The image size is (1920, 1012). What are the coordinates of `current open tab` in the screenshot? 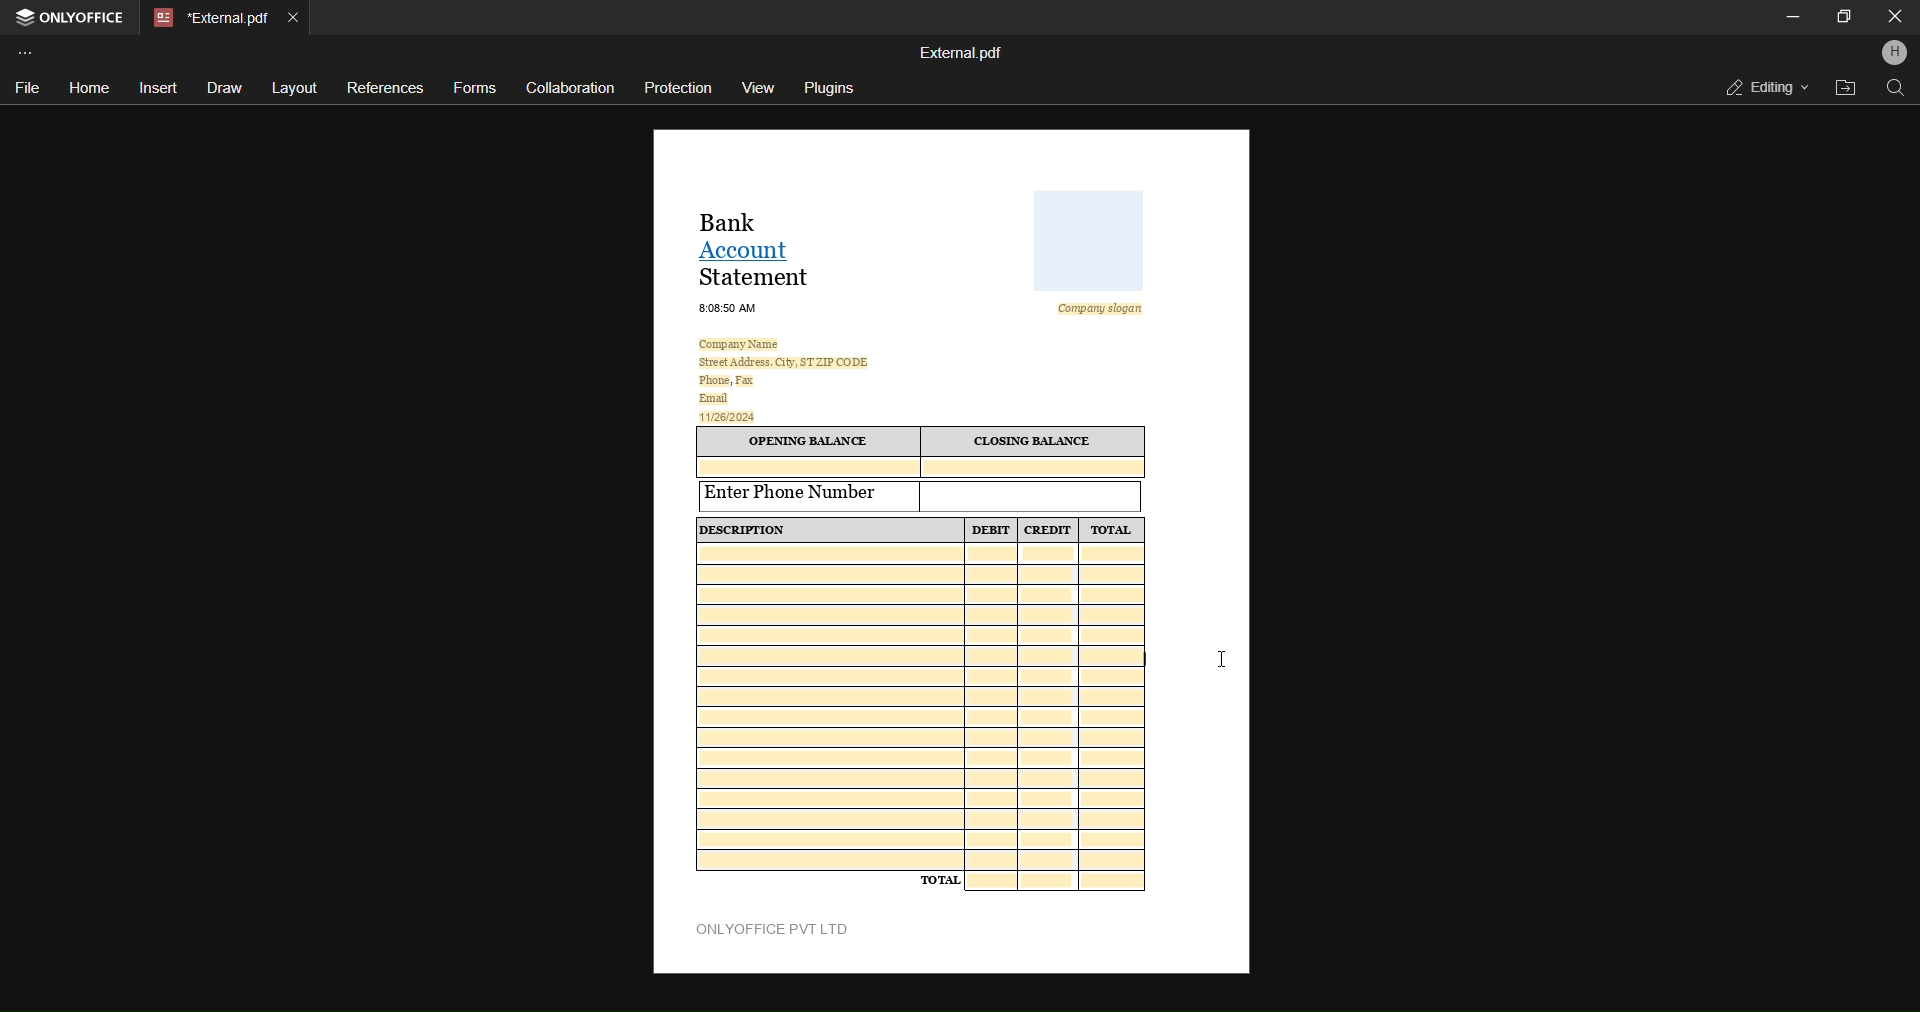 It's located at (208, 16).